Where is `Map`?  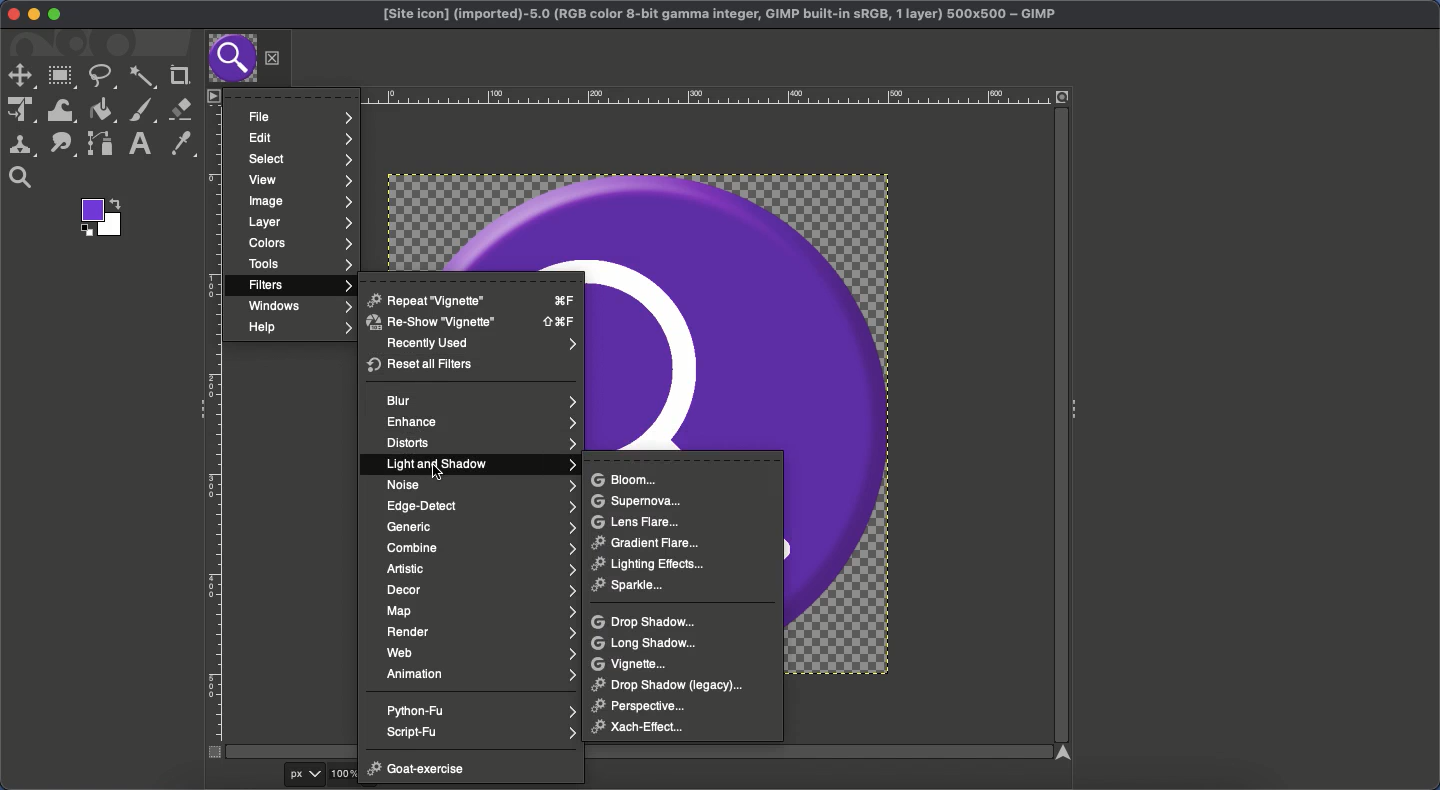
Map is located at coordinates (480, 610).